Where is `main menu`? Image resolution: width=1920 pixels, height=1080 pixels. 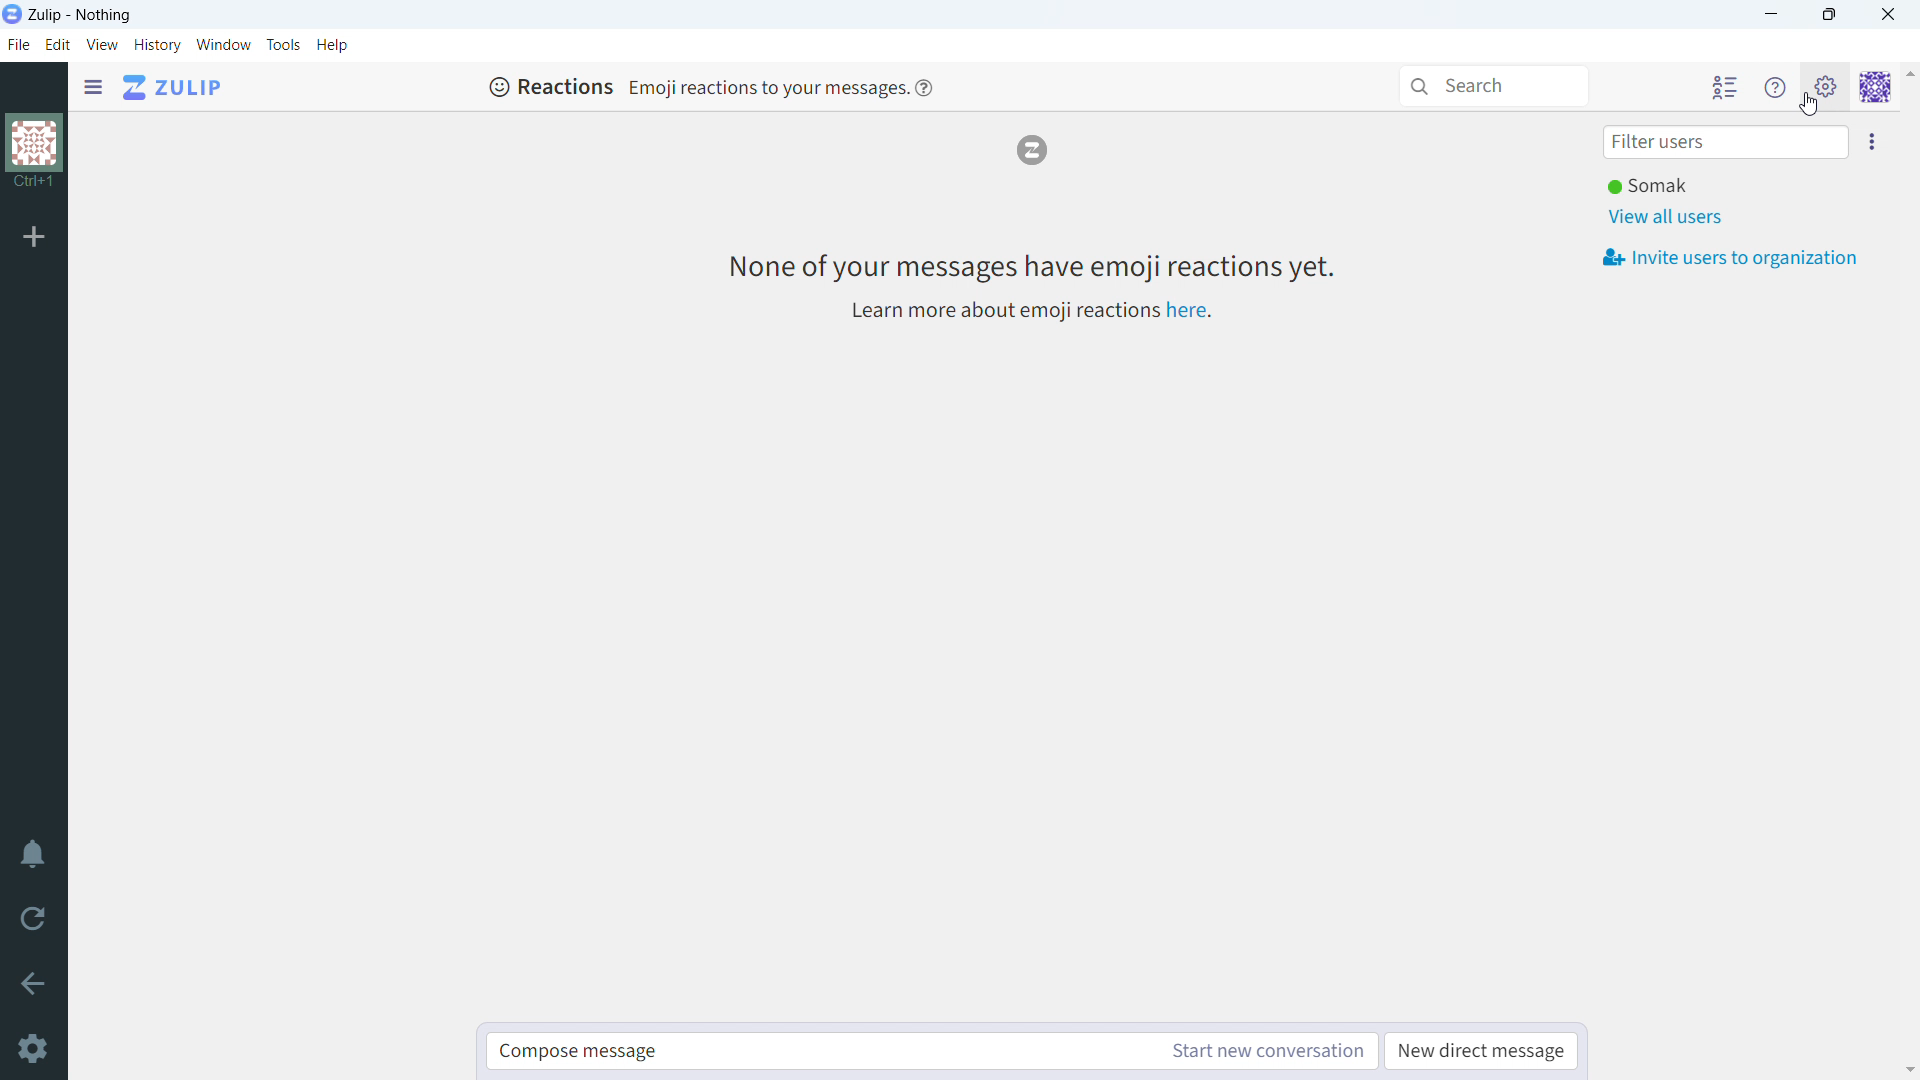 main menu is located at coordinates (1824, 86).